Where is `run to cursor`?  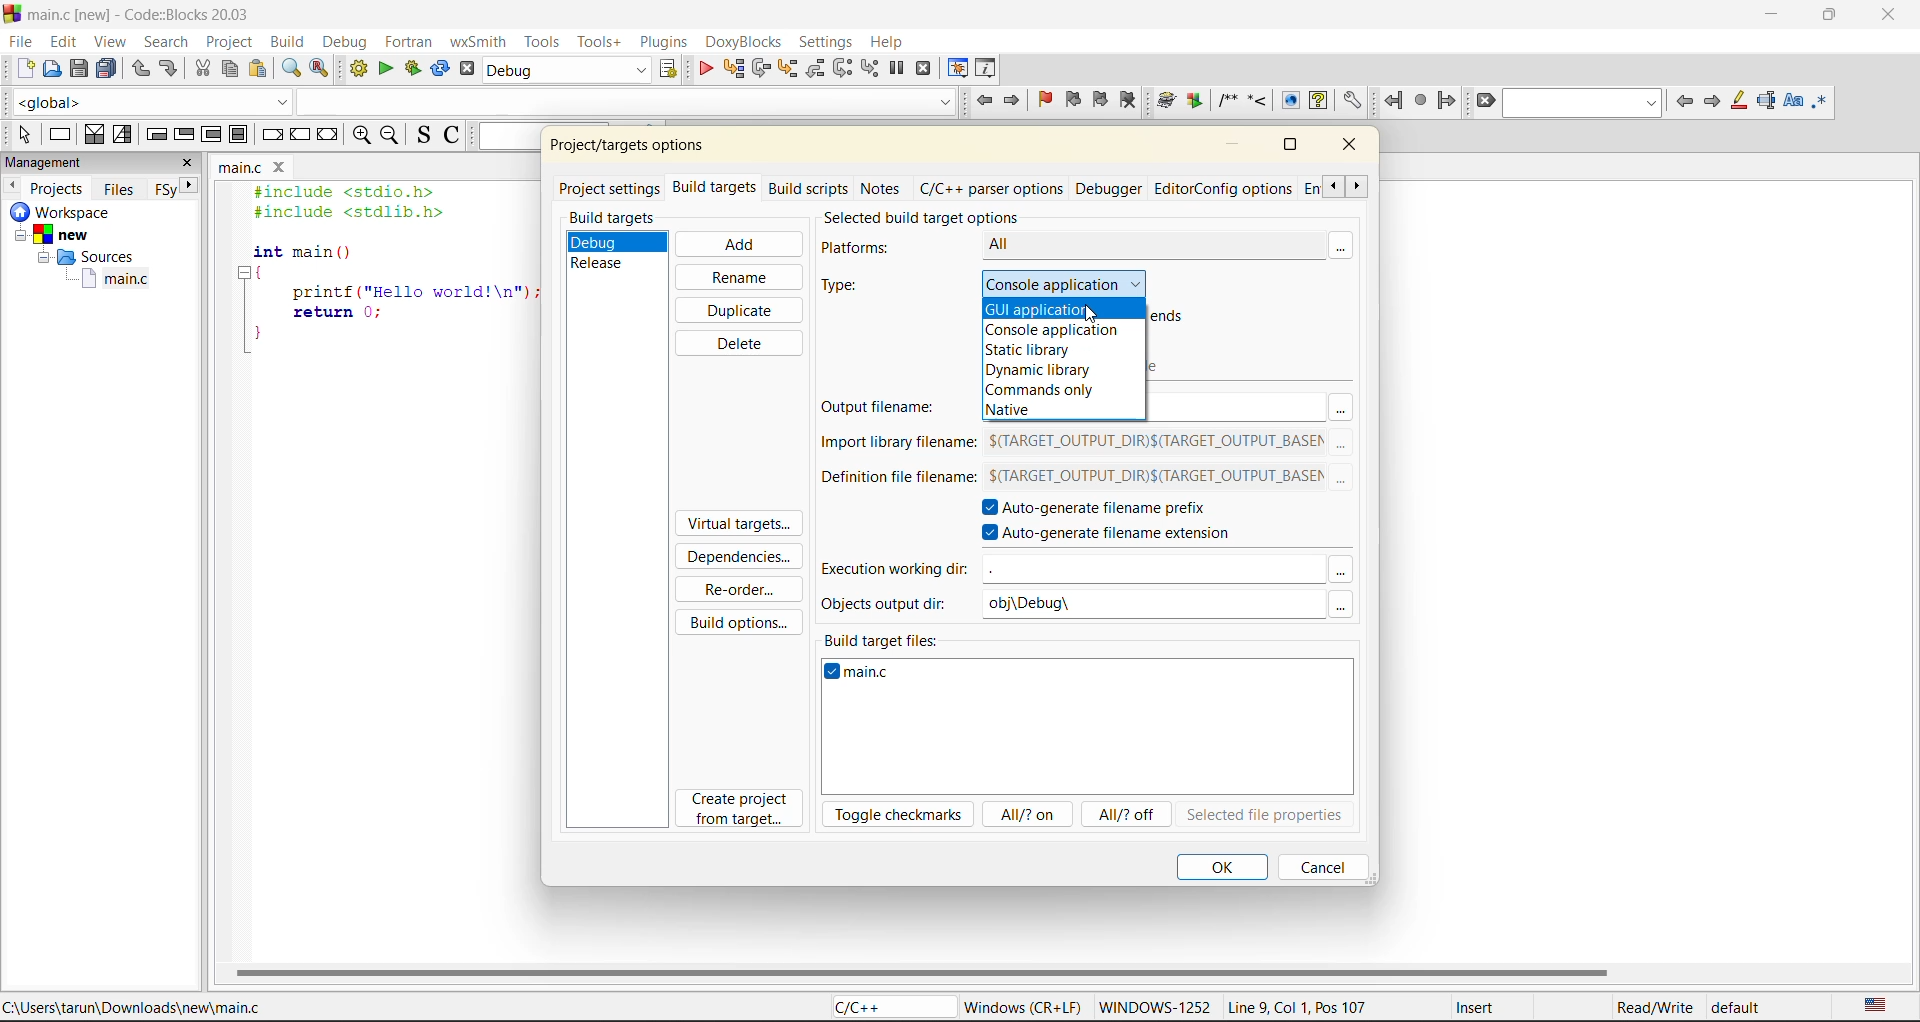
run to cursor is located at coordinates (733, 67).